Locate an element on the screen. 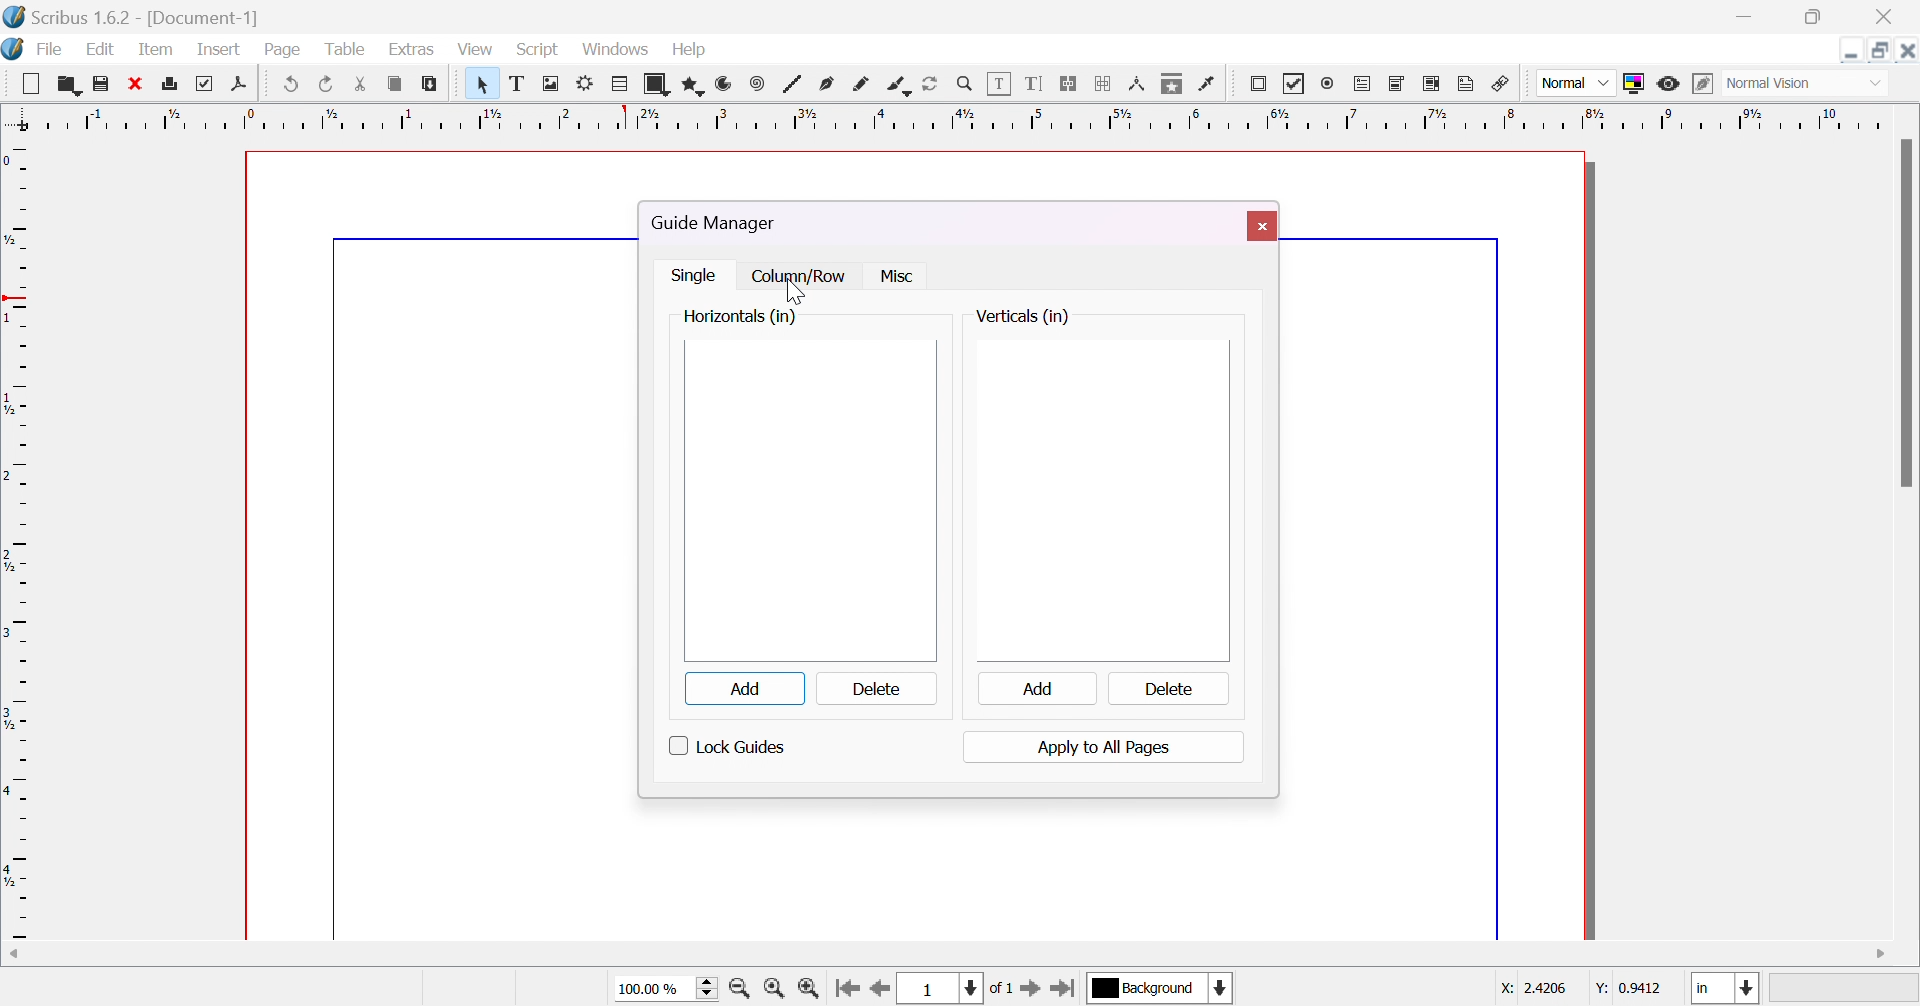 The height and width of the screenshot is (1006, 1920). paste is located at coordinates (429, 82).